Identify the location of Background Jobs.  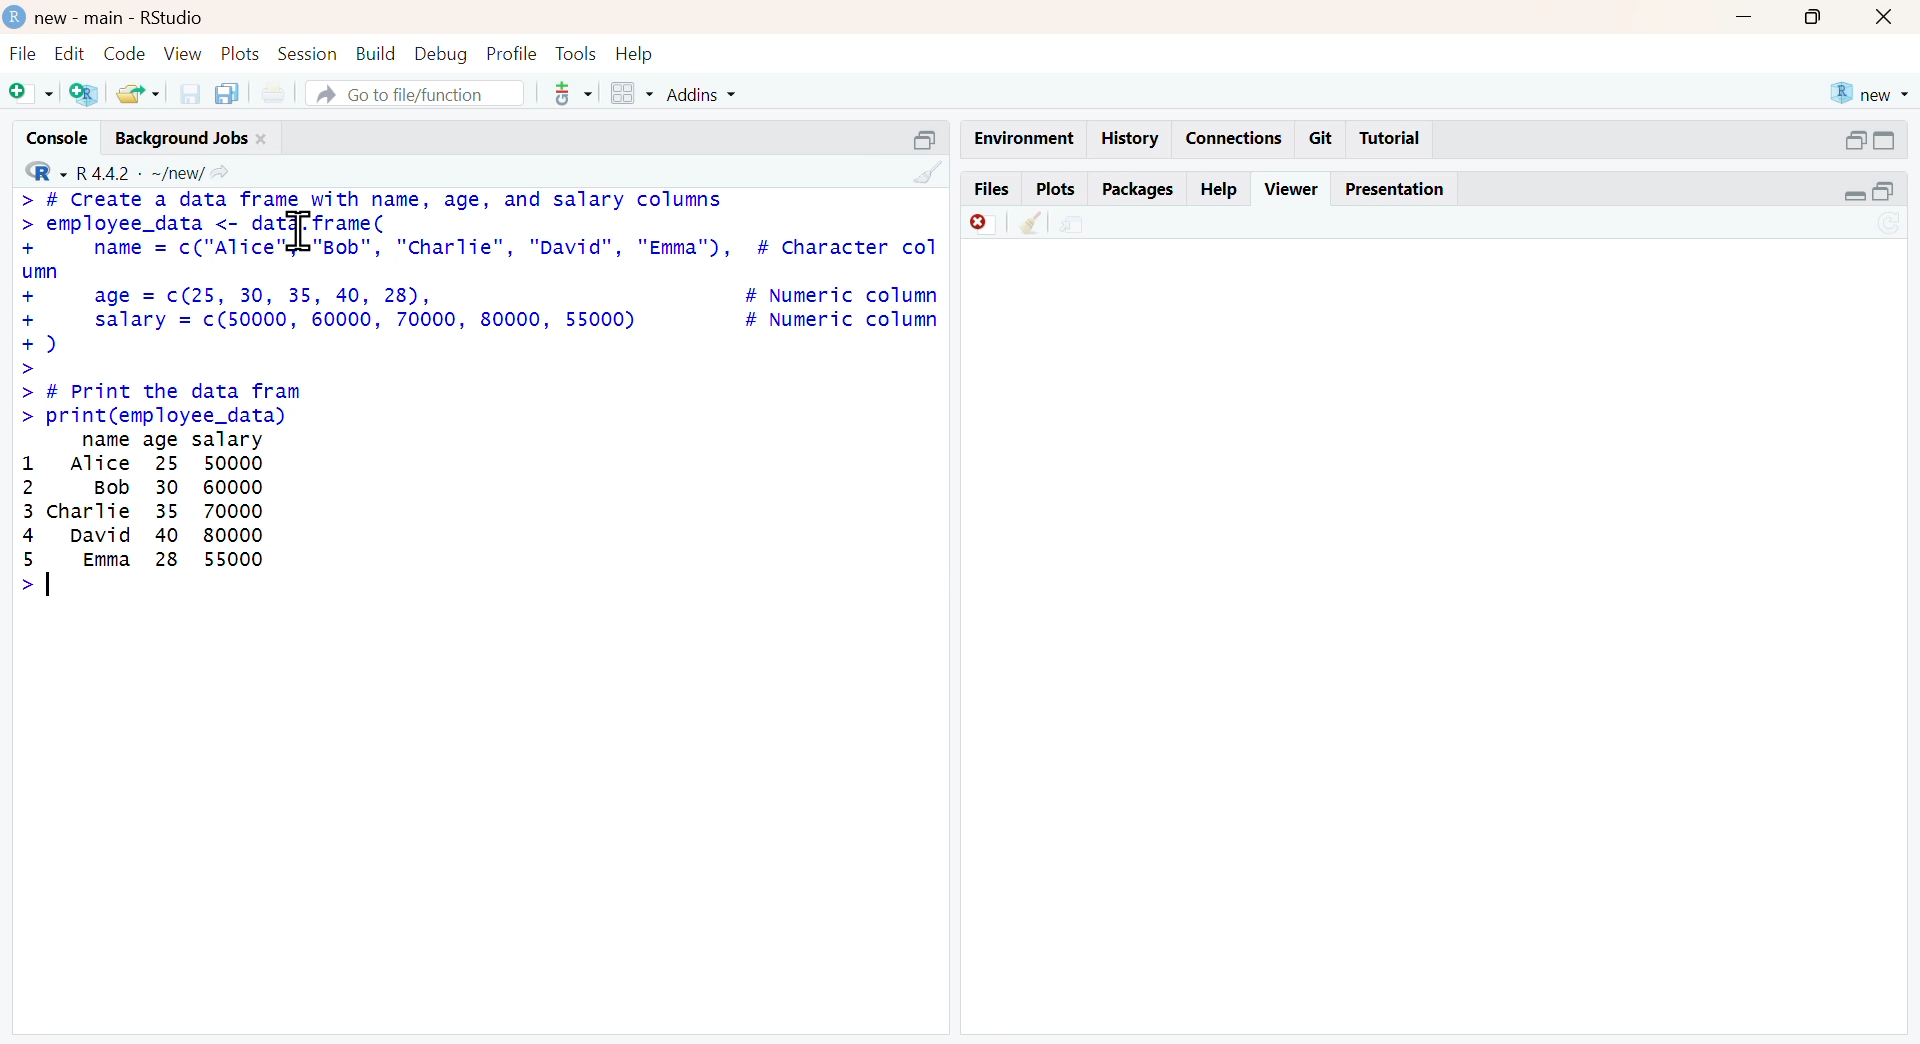
(194, 139).